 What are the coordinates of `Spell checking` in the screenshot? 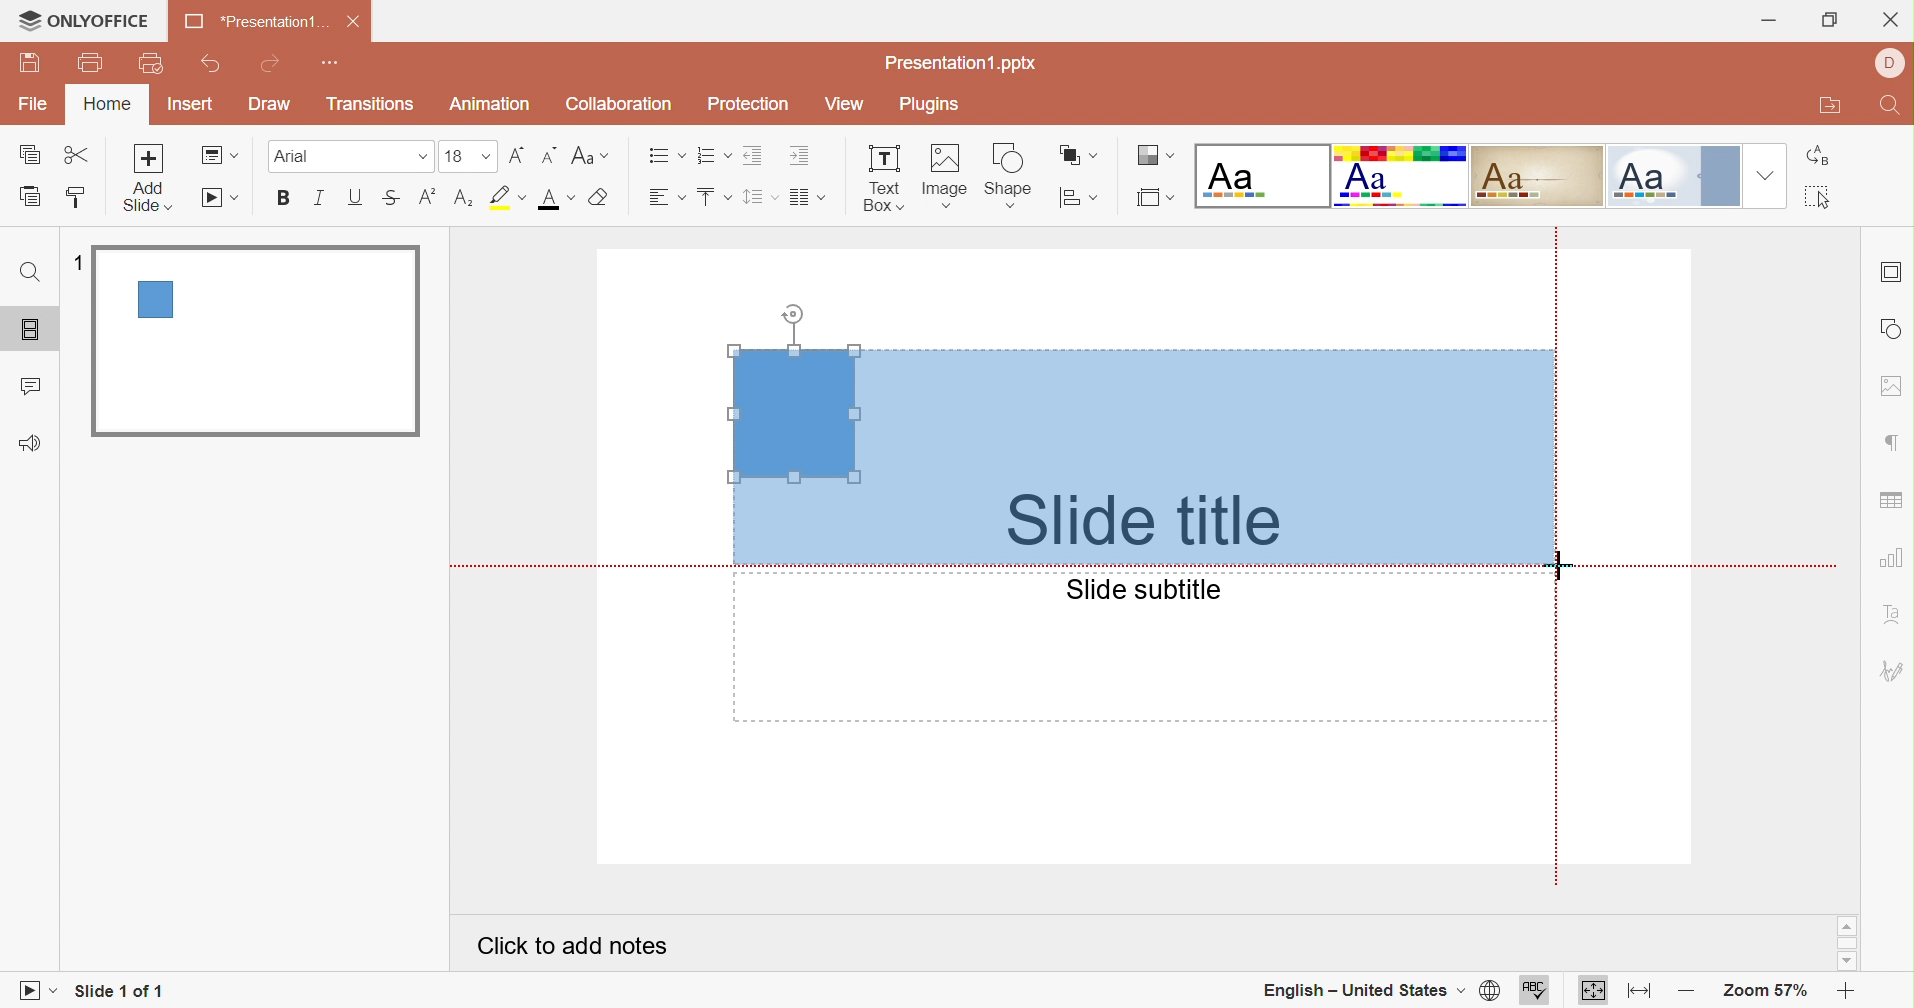 It's located at (1536, 993).